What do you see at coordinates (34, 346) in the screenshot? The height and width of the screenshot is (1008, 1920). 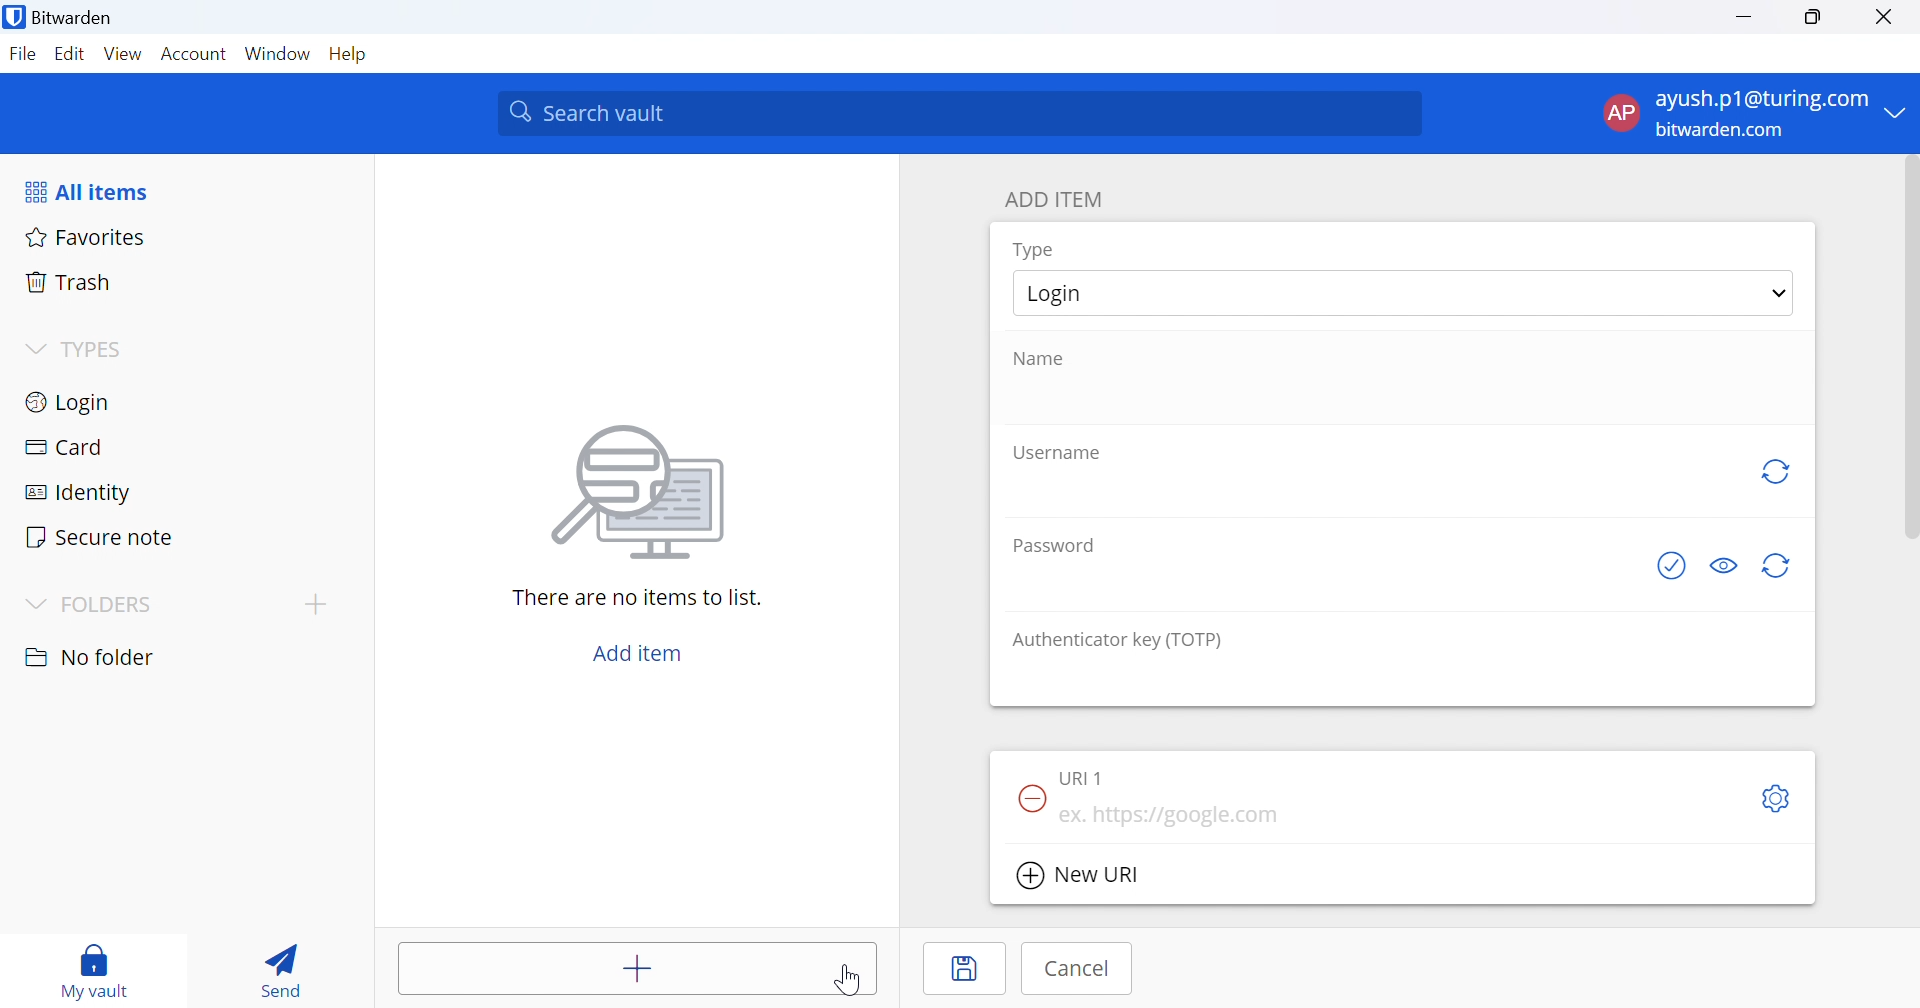 I see `Drop Down` at bounding box center [34, 346].